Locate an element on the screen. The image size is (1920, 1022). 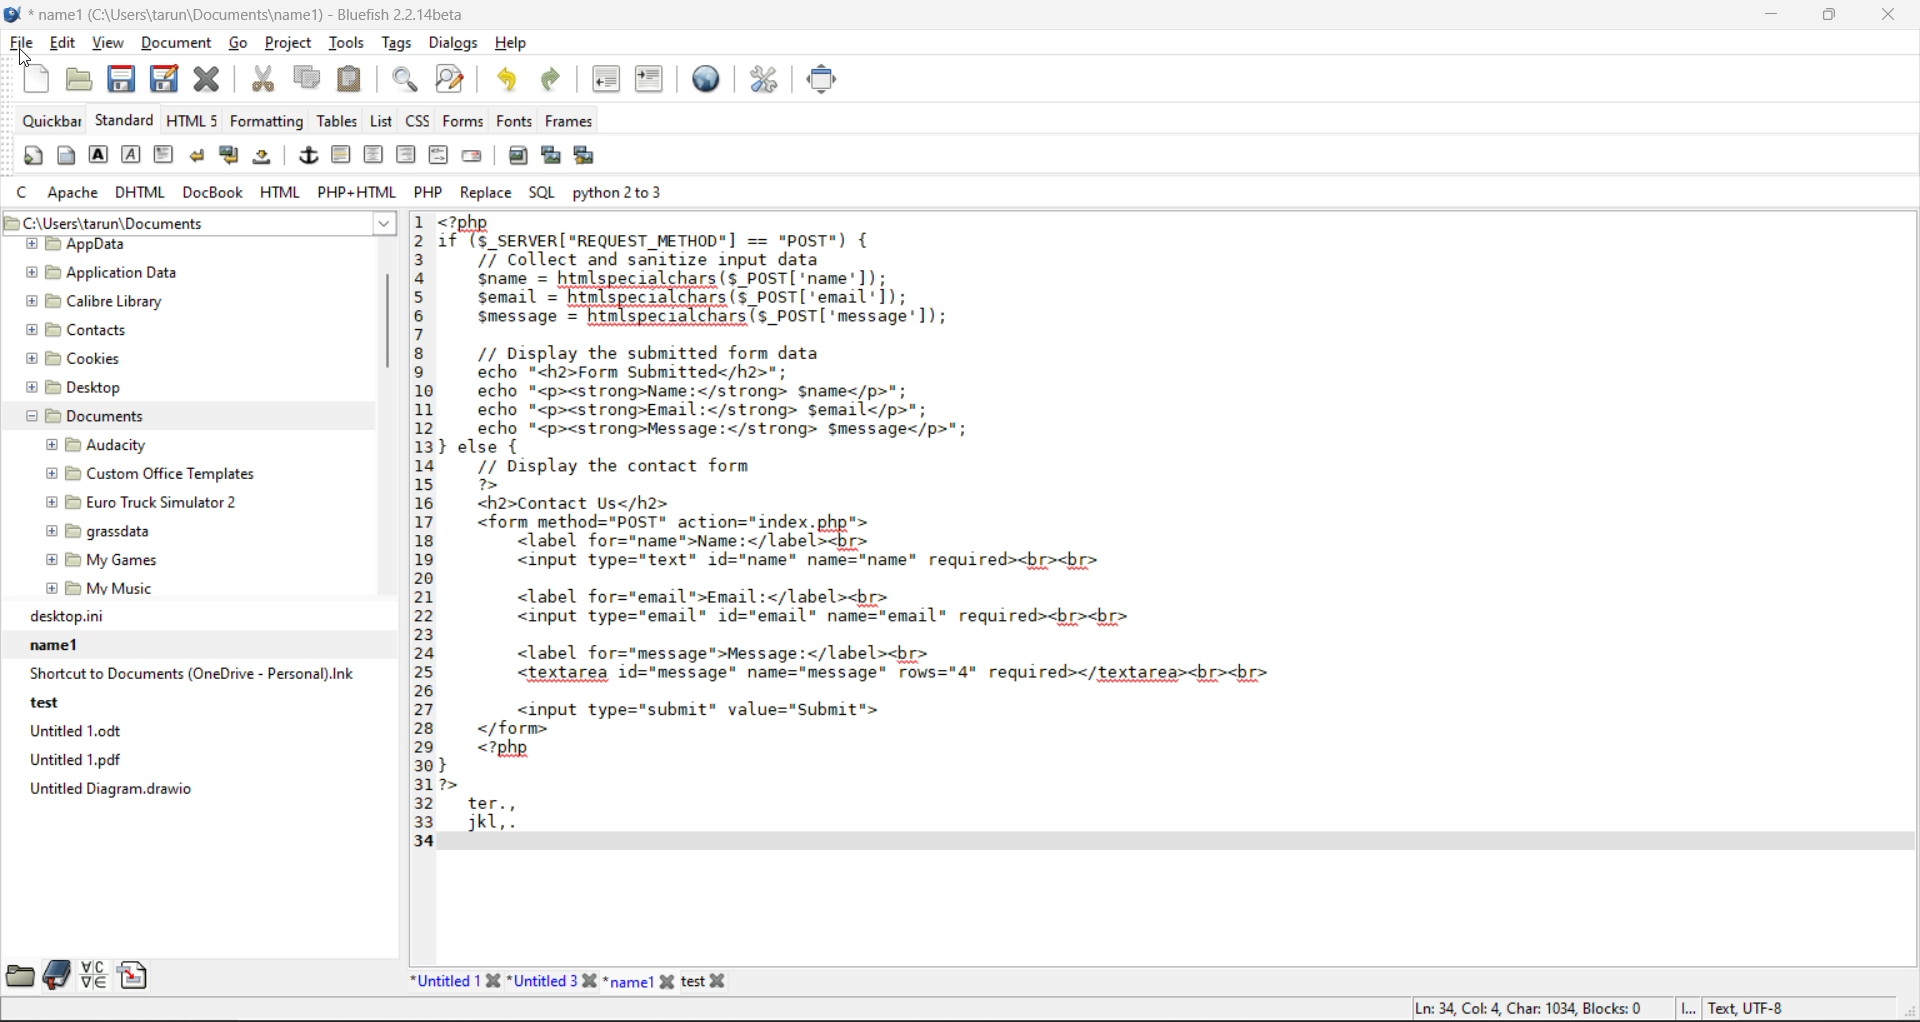
save as is located at coordinates (167, 78).